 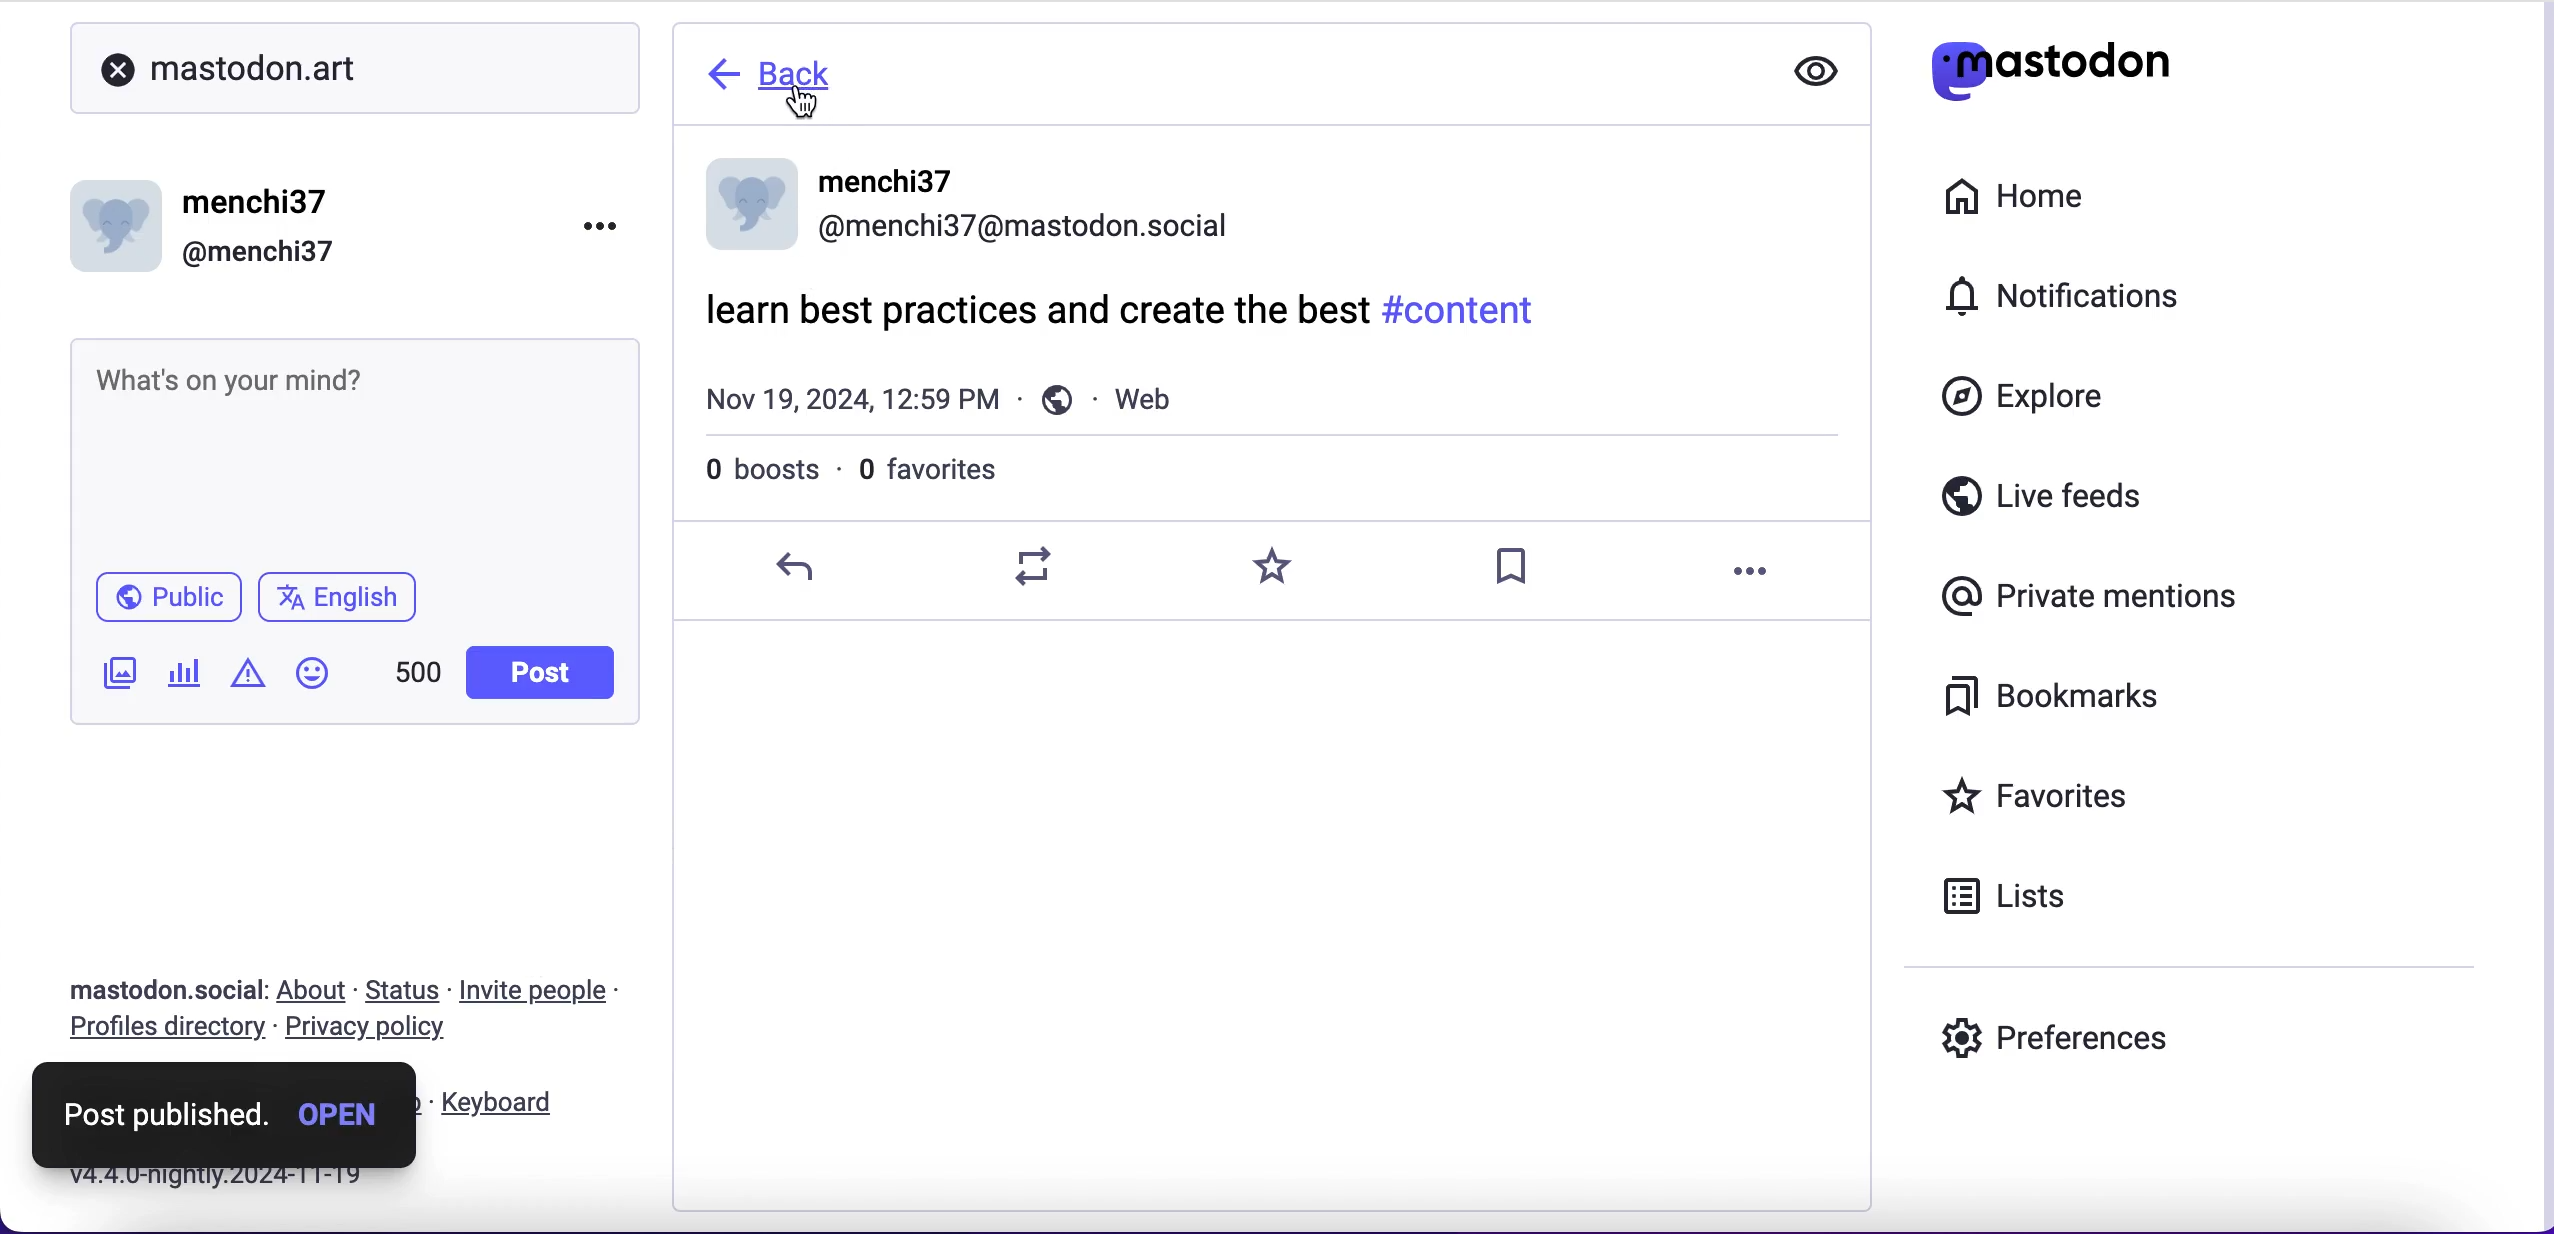 I want to click on boost, so click(x=1049, y=567).